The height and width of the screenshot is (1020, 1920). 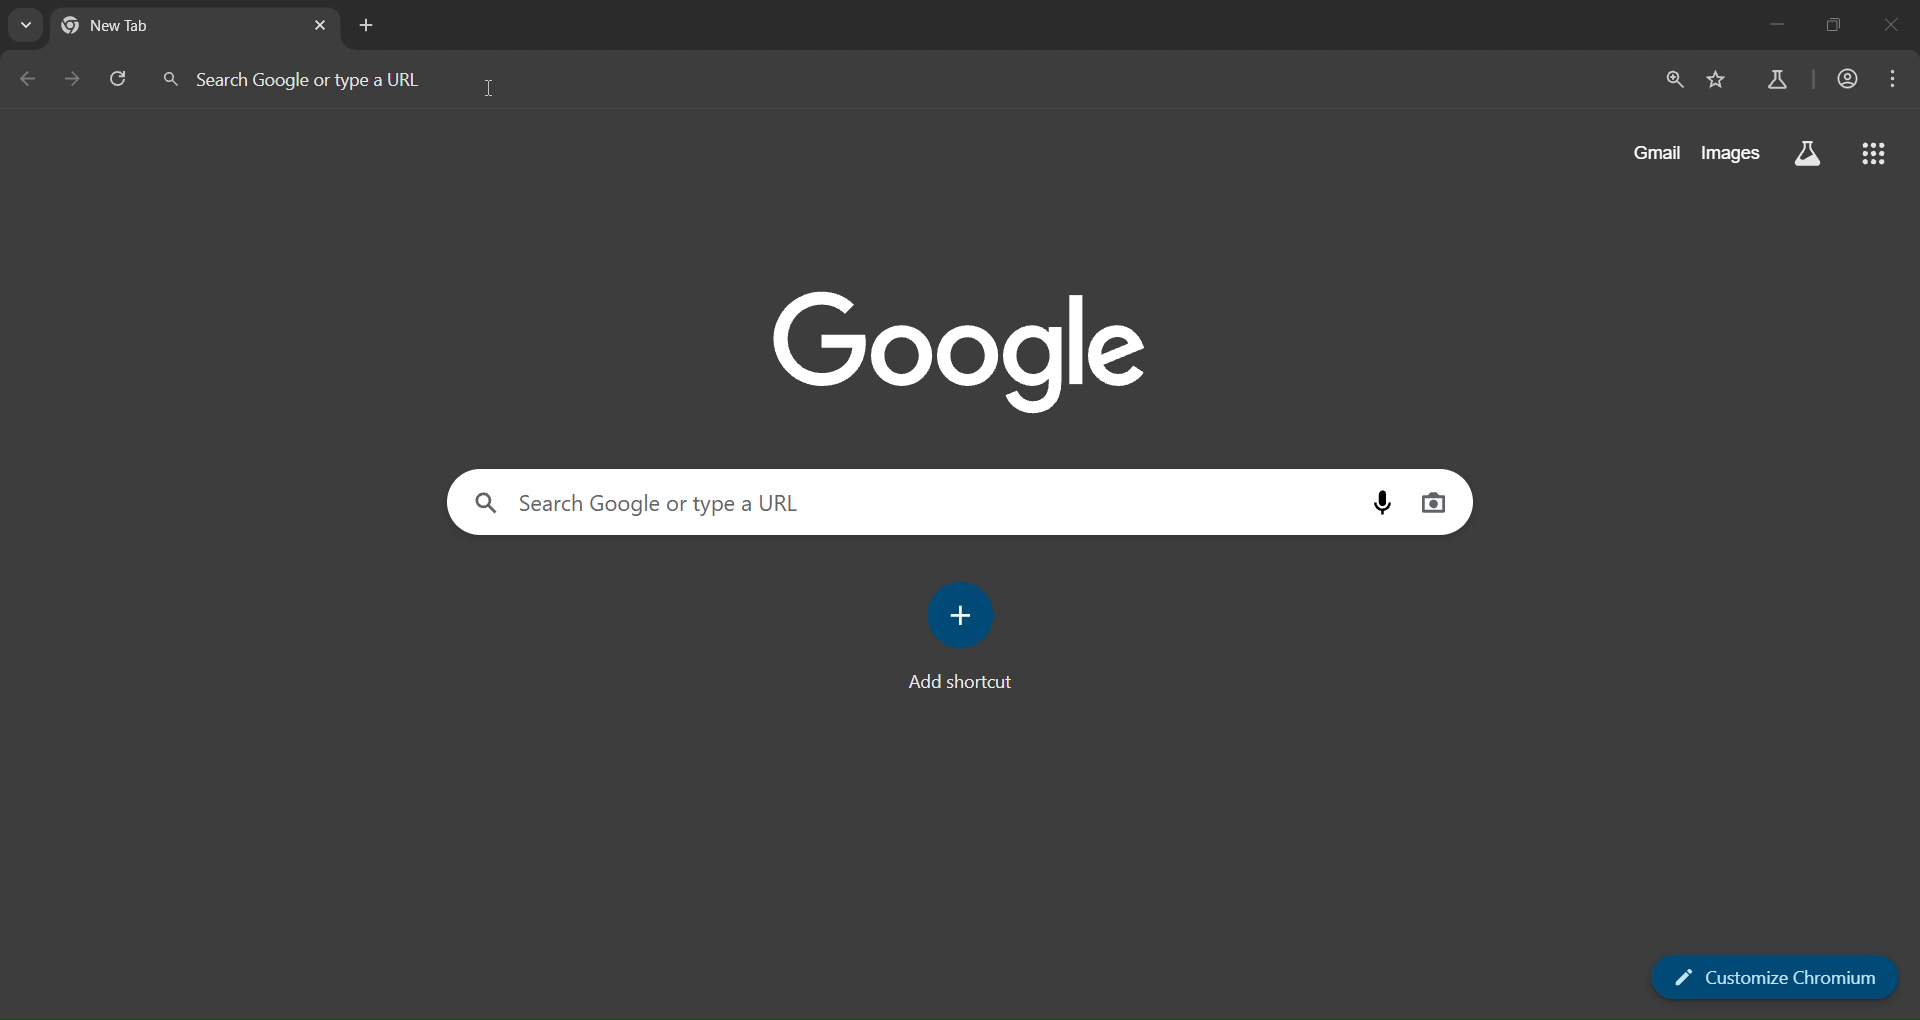 I want to click on next page, so click(x=75, y=81).